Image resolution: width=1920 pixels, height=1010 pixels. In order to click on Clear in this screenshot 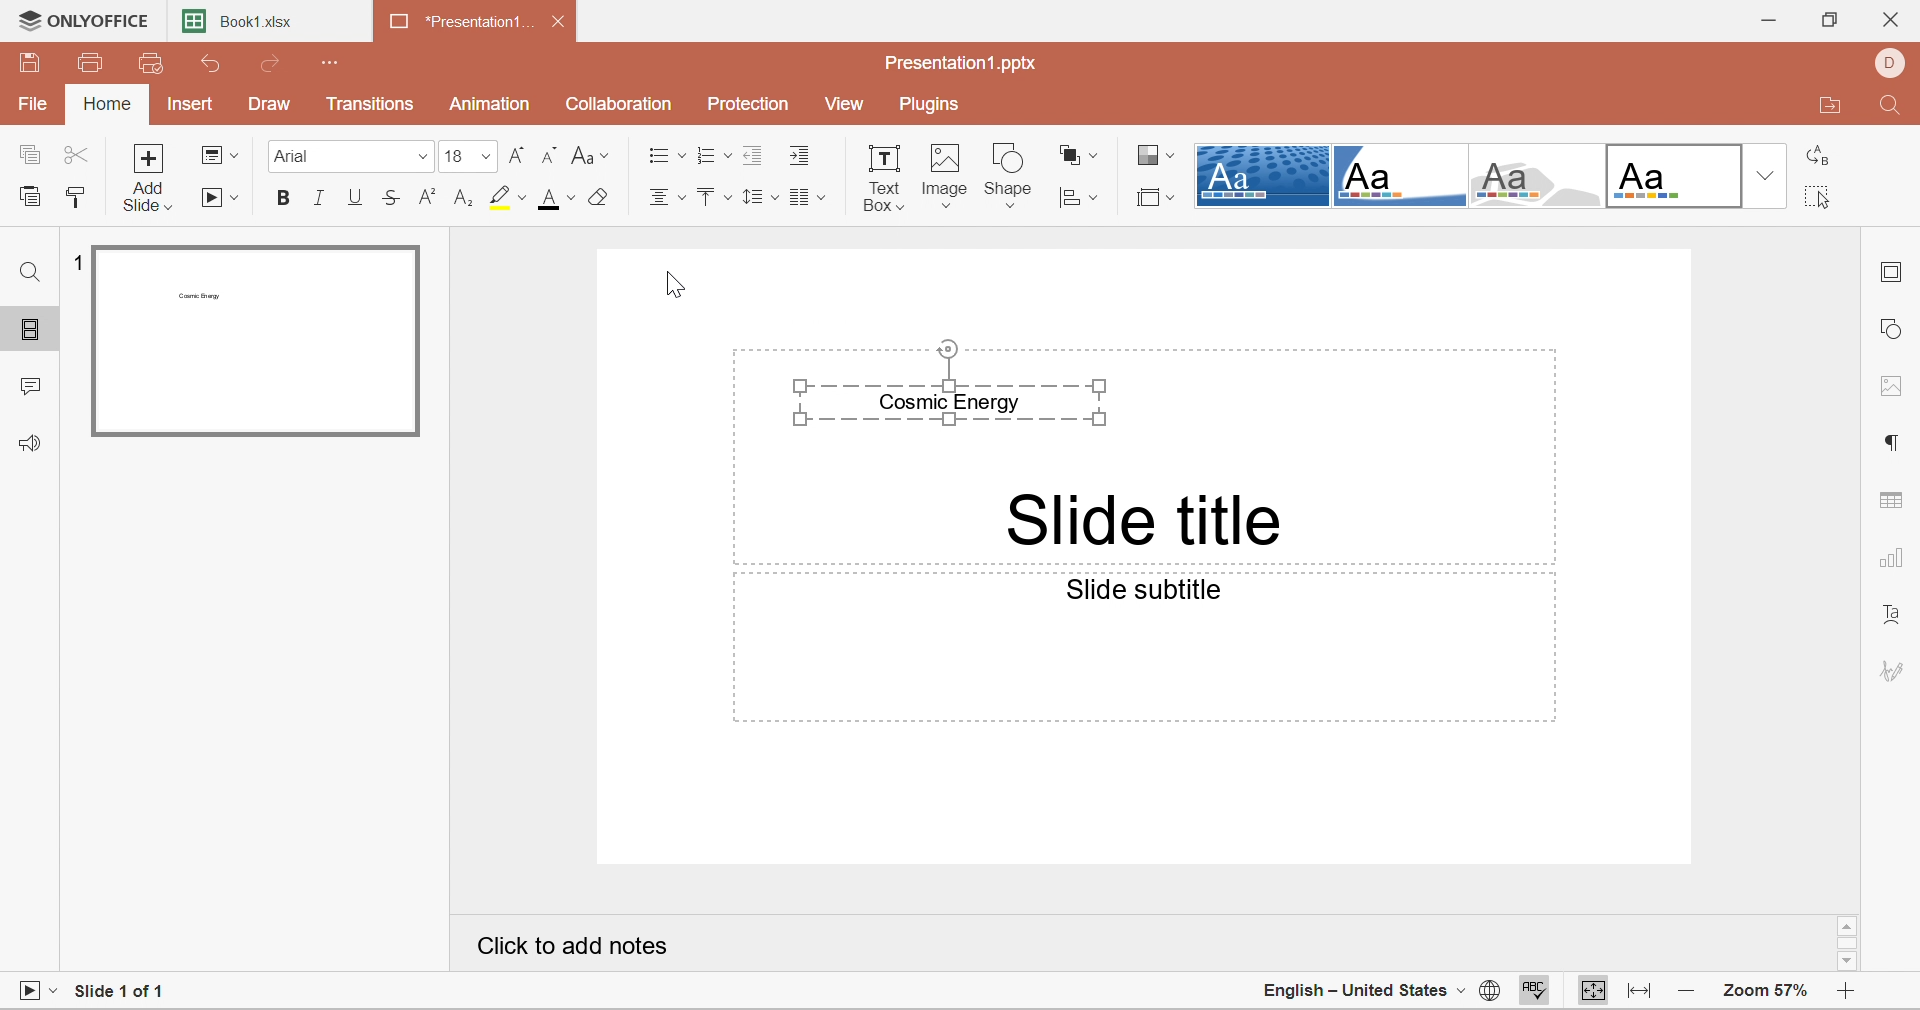, I will do `click(601, 198)`.